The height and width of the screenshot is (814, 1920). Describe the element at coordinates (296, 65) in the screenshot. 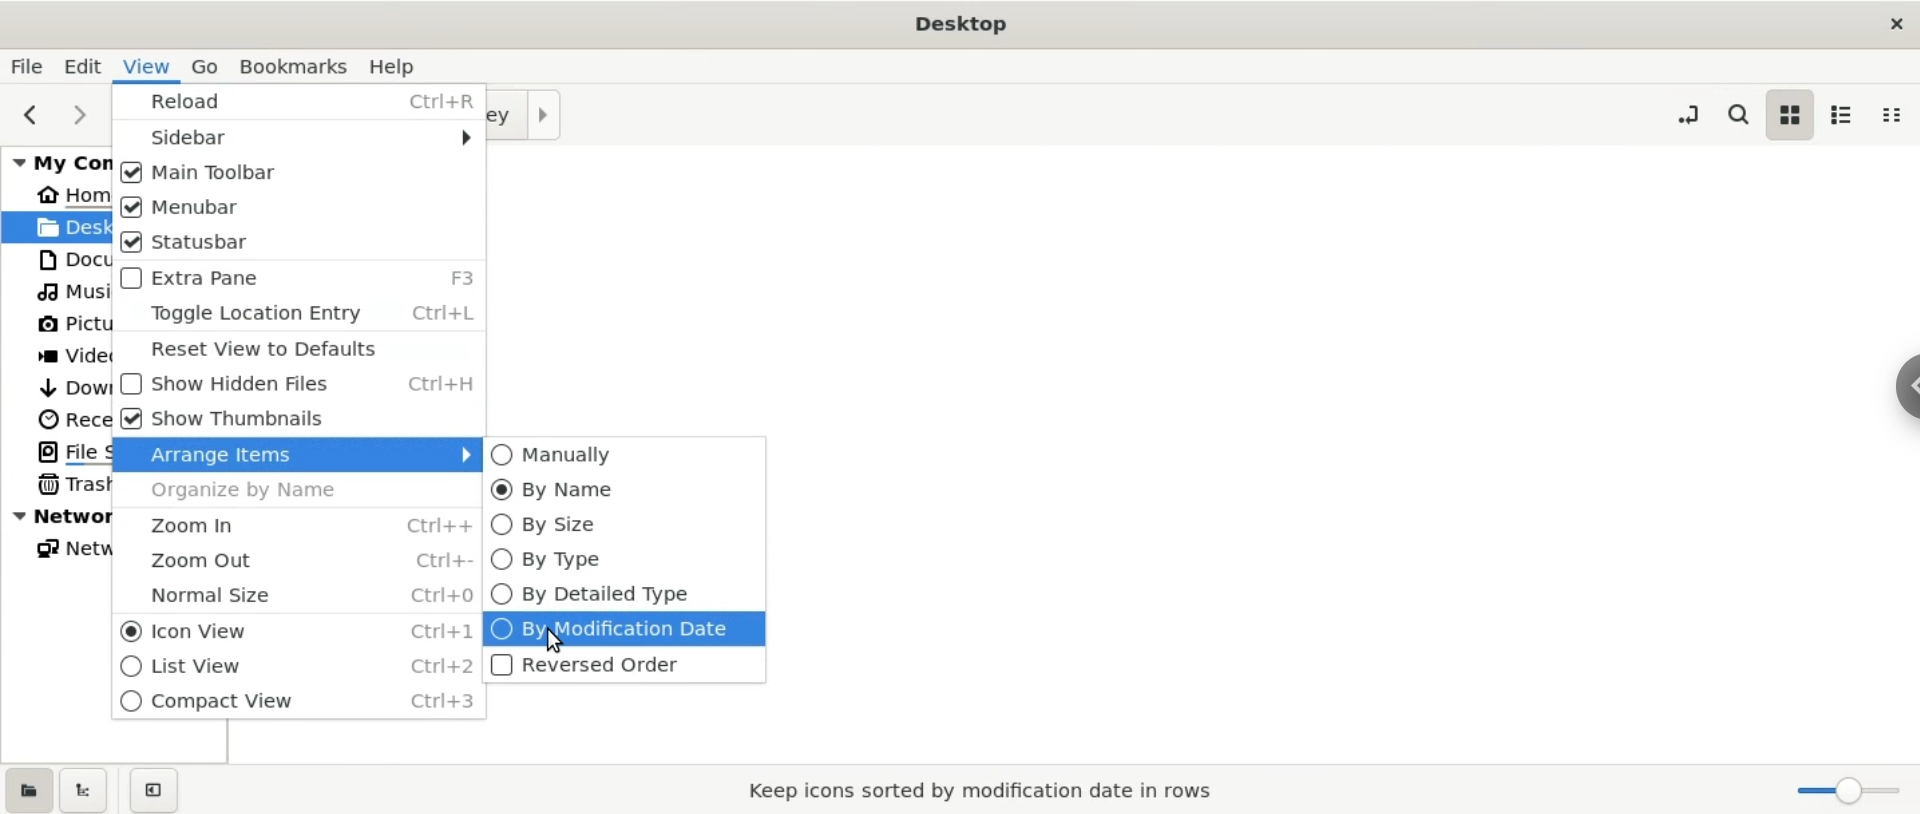

I see `bookmarks` at that location.